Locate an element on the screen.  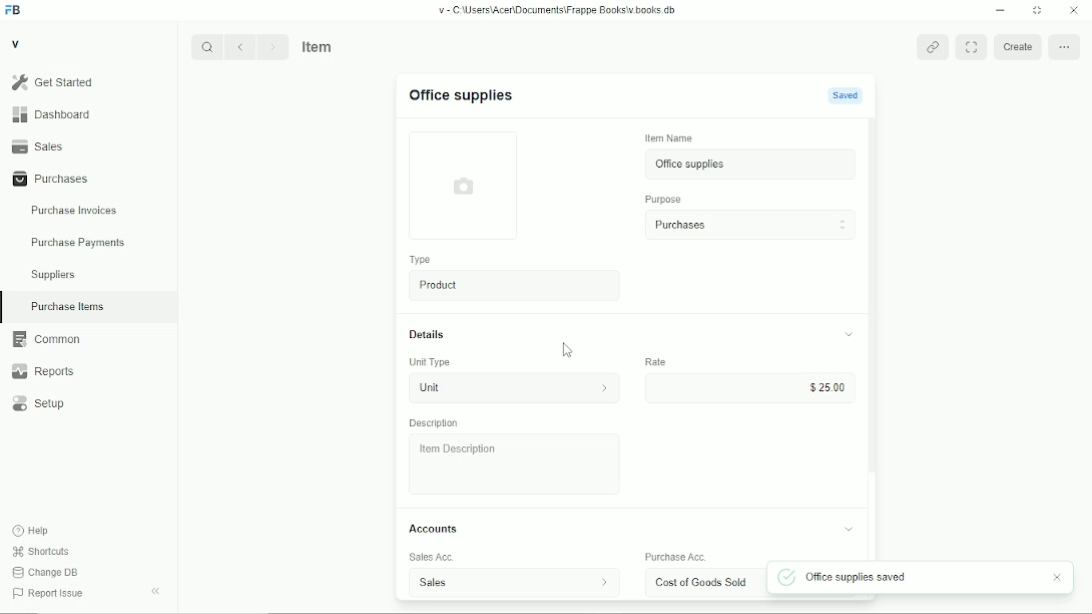
help is located at coordinates (32, 531).